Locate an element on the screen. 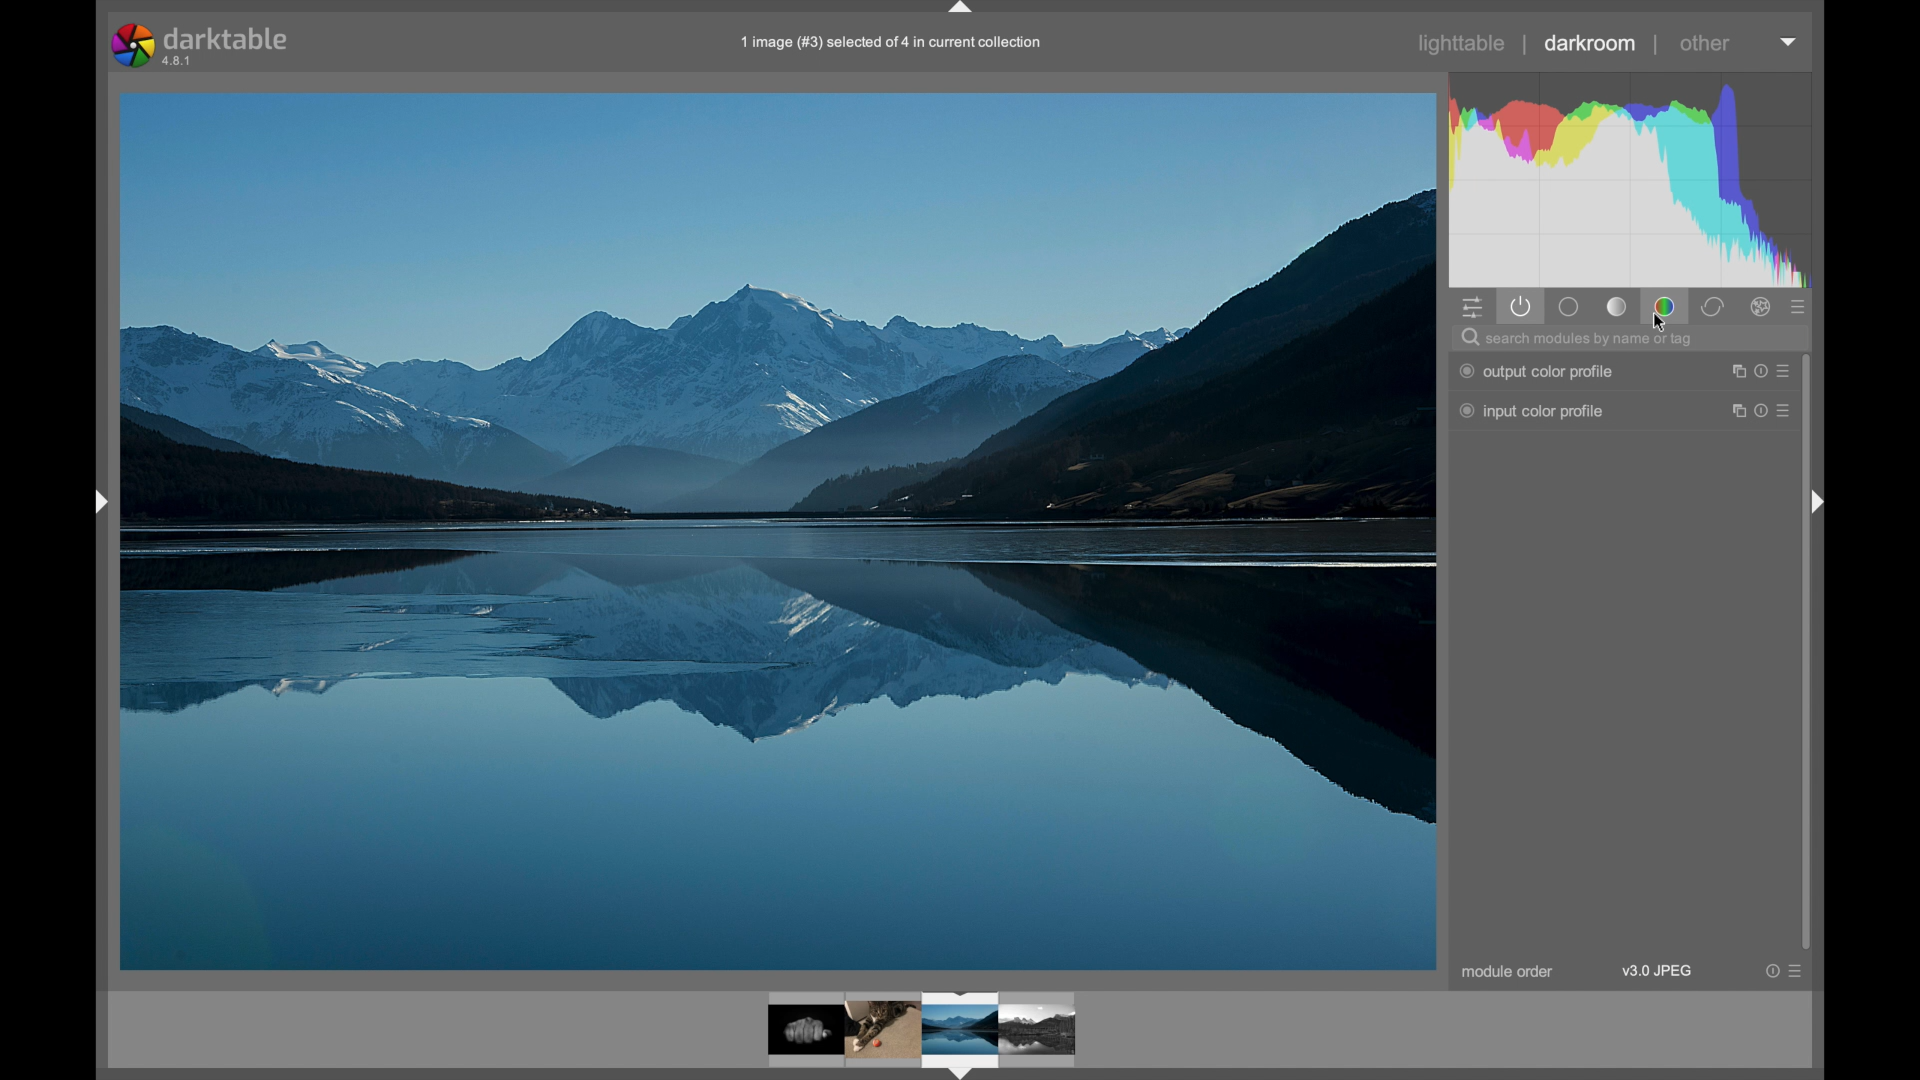  other is located at coordinates (1705, 45).